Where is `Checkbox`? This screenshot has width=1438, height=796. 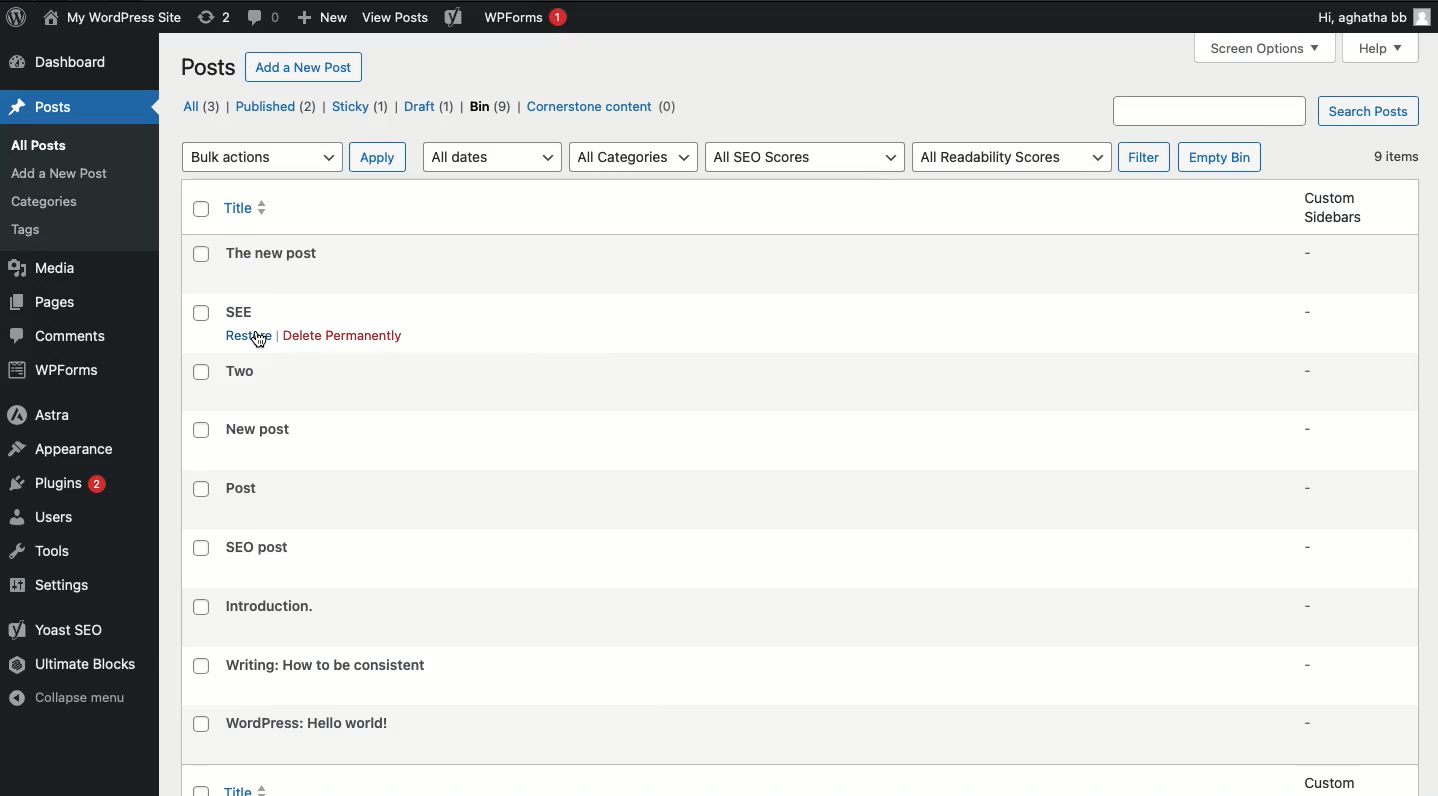
Checkbox is located at coordinates (203, 429).